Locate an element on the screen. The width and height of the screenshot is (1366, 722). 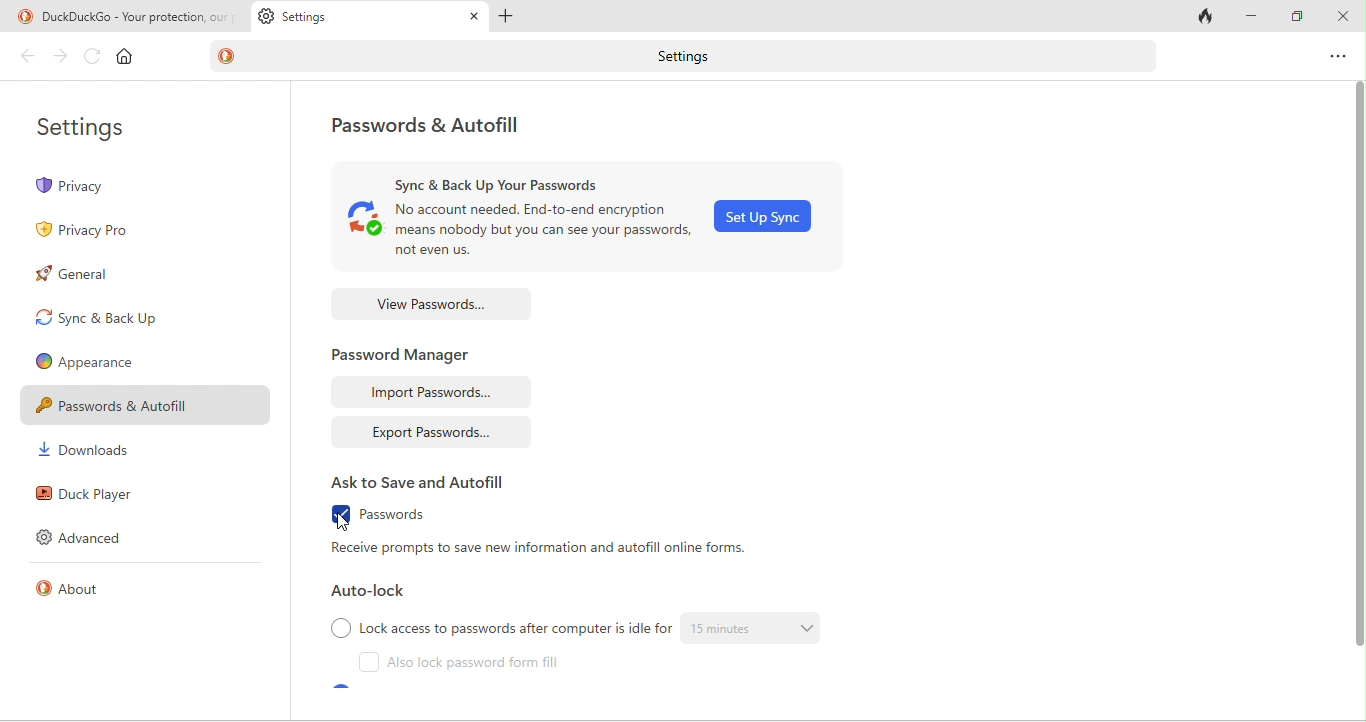
setting logo is located at coordinates (264, 18).